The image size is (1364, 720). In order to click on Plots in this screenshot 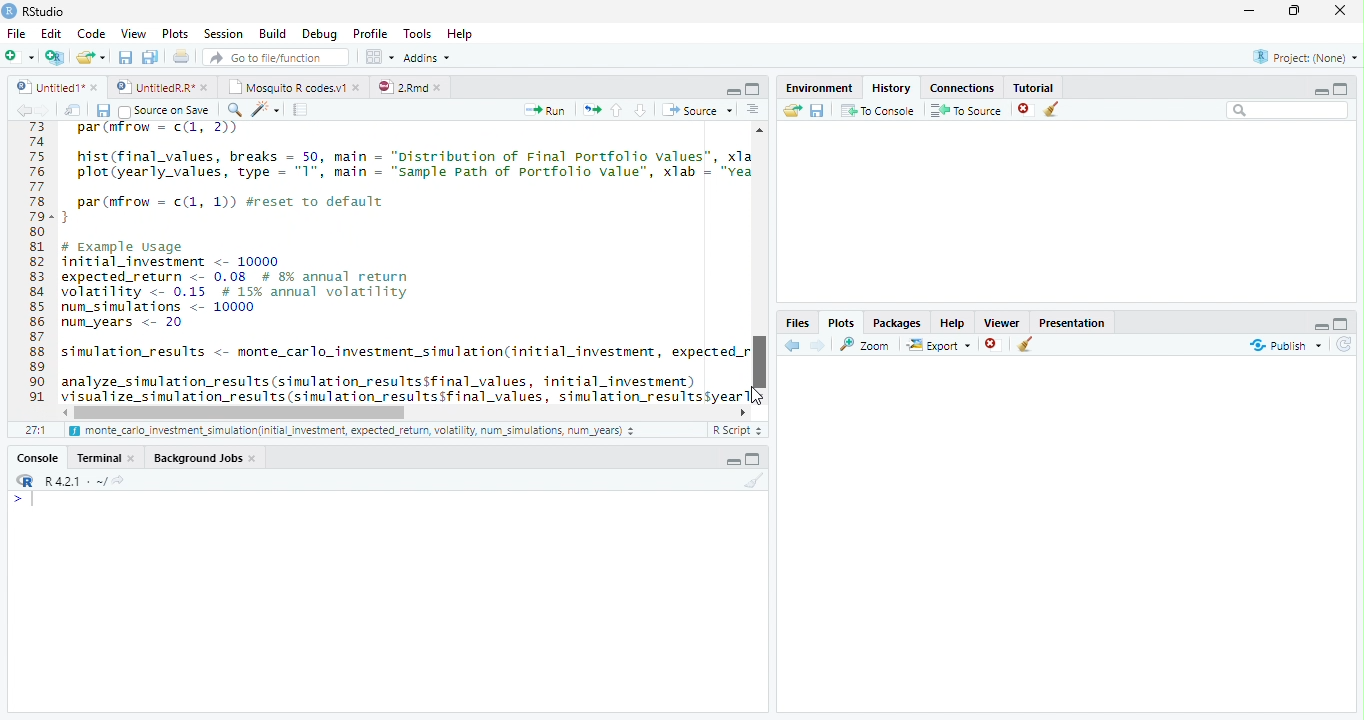, I will do `click(841, 322)`.